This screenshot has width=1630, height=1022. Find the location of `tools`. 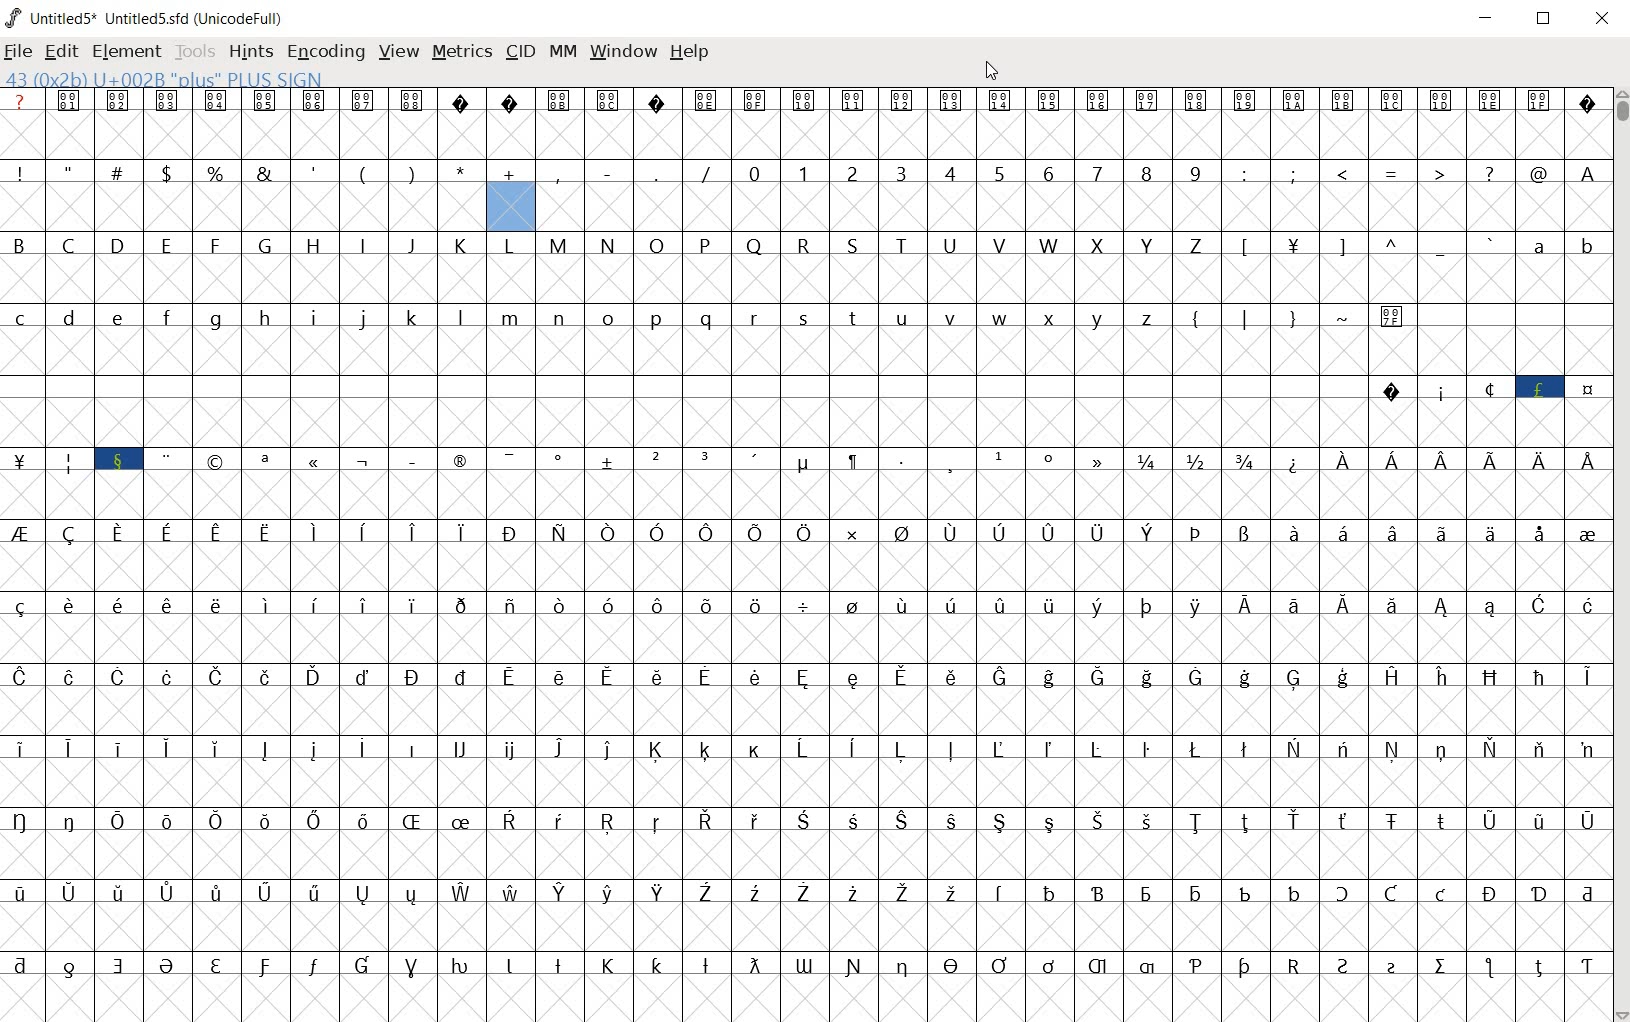

tools is located at coordinates (193, 50).